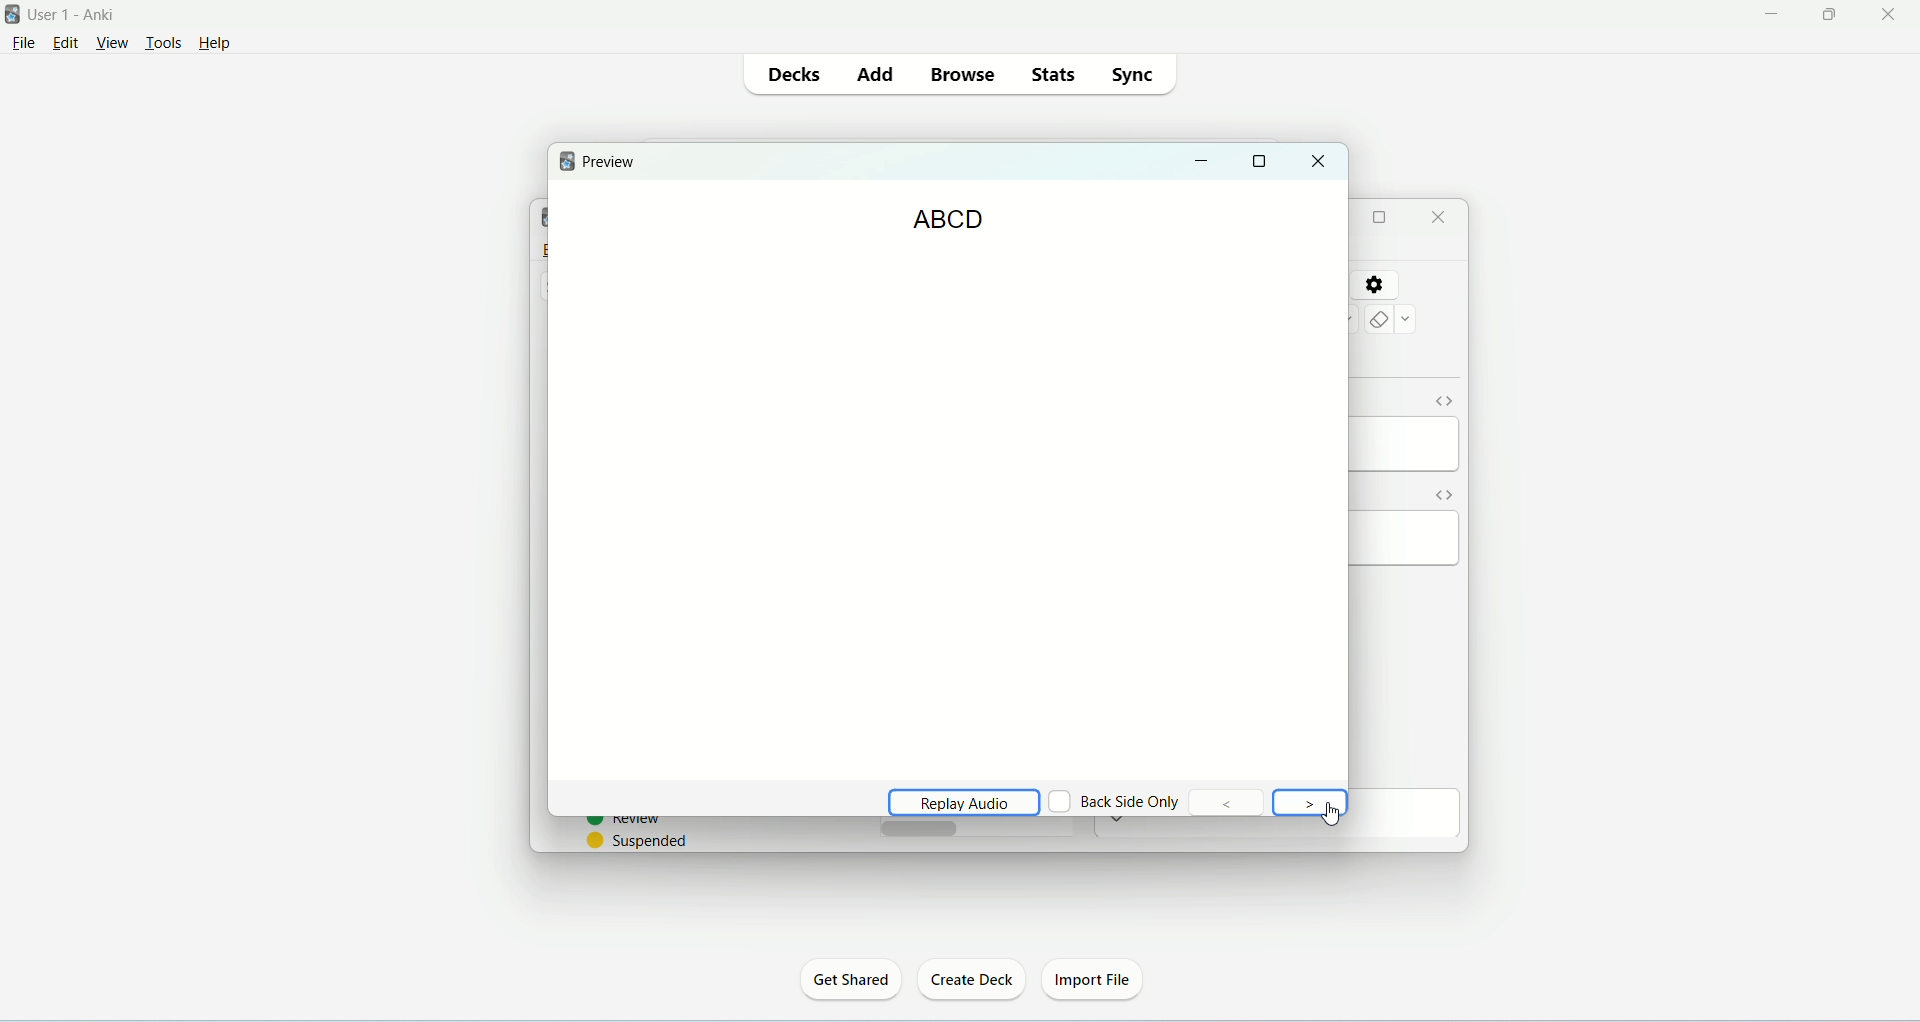  I want to click on add, so click(879, 74).